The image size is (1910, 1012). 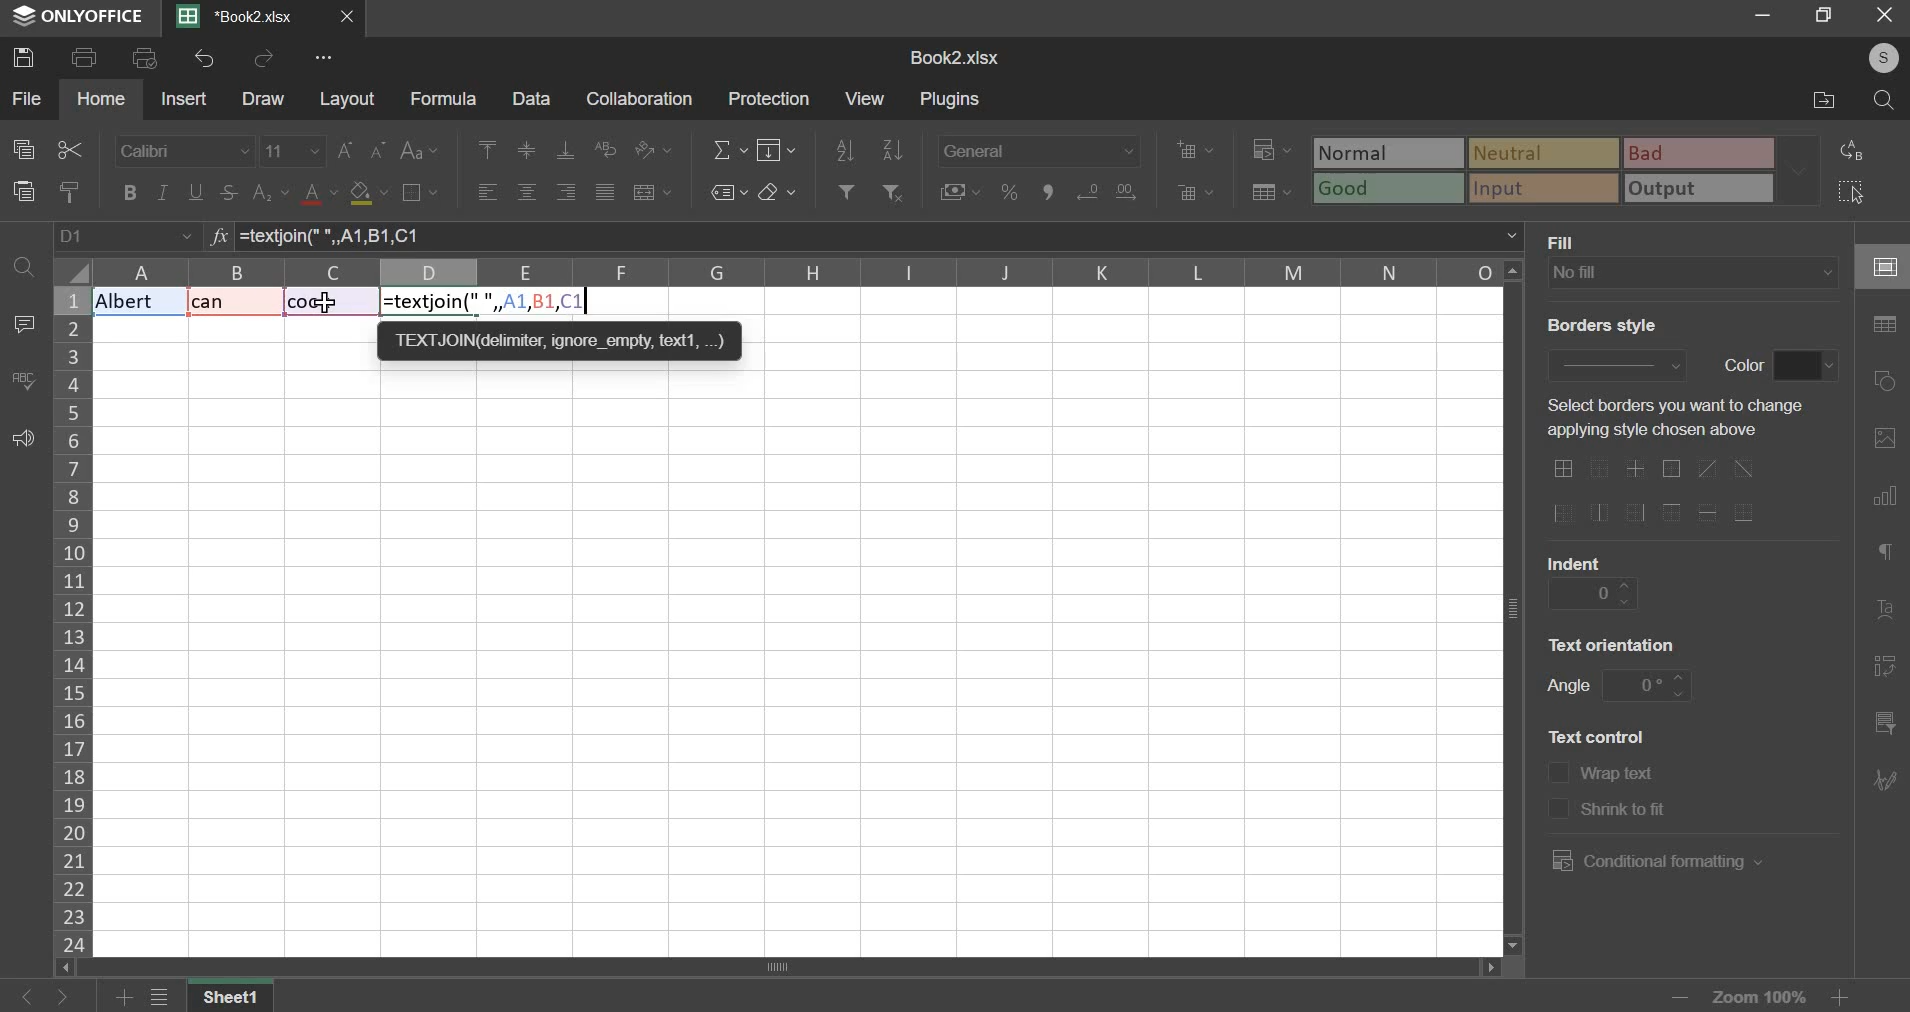 What do you see at coordinates (1883, 555) in the screenshot?
I see `paragraph` at bounding box center [1883, 555].